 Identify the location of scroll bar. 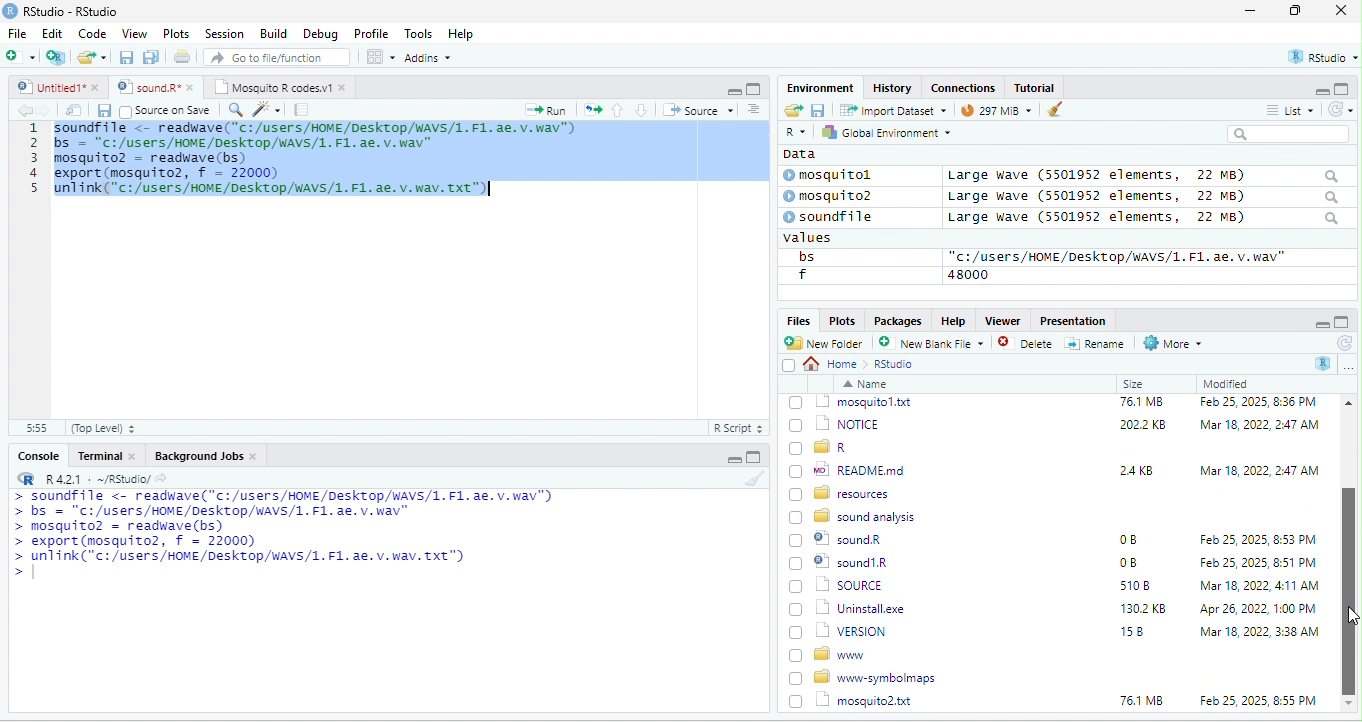
(759, 267).